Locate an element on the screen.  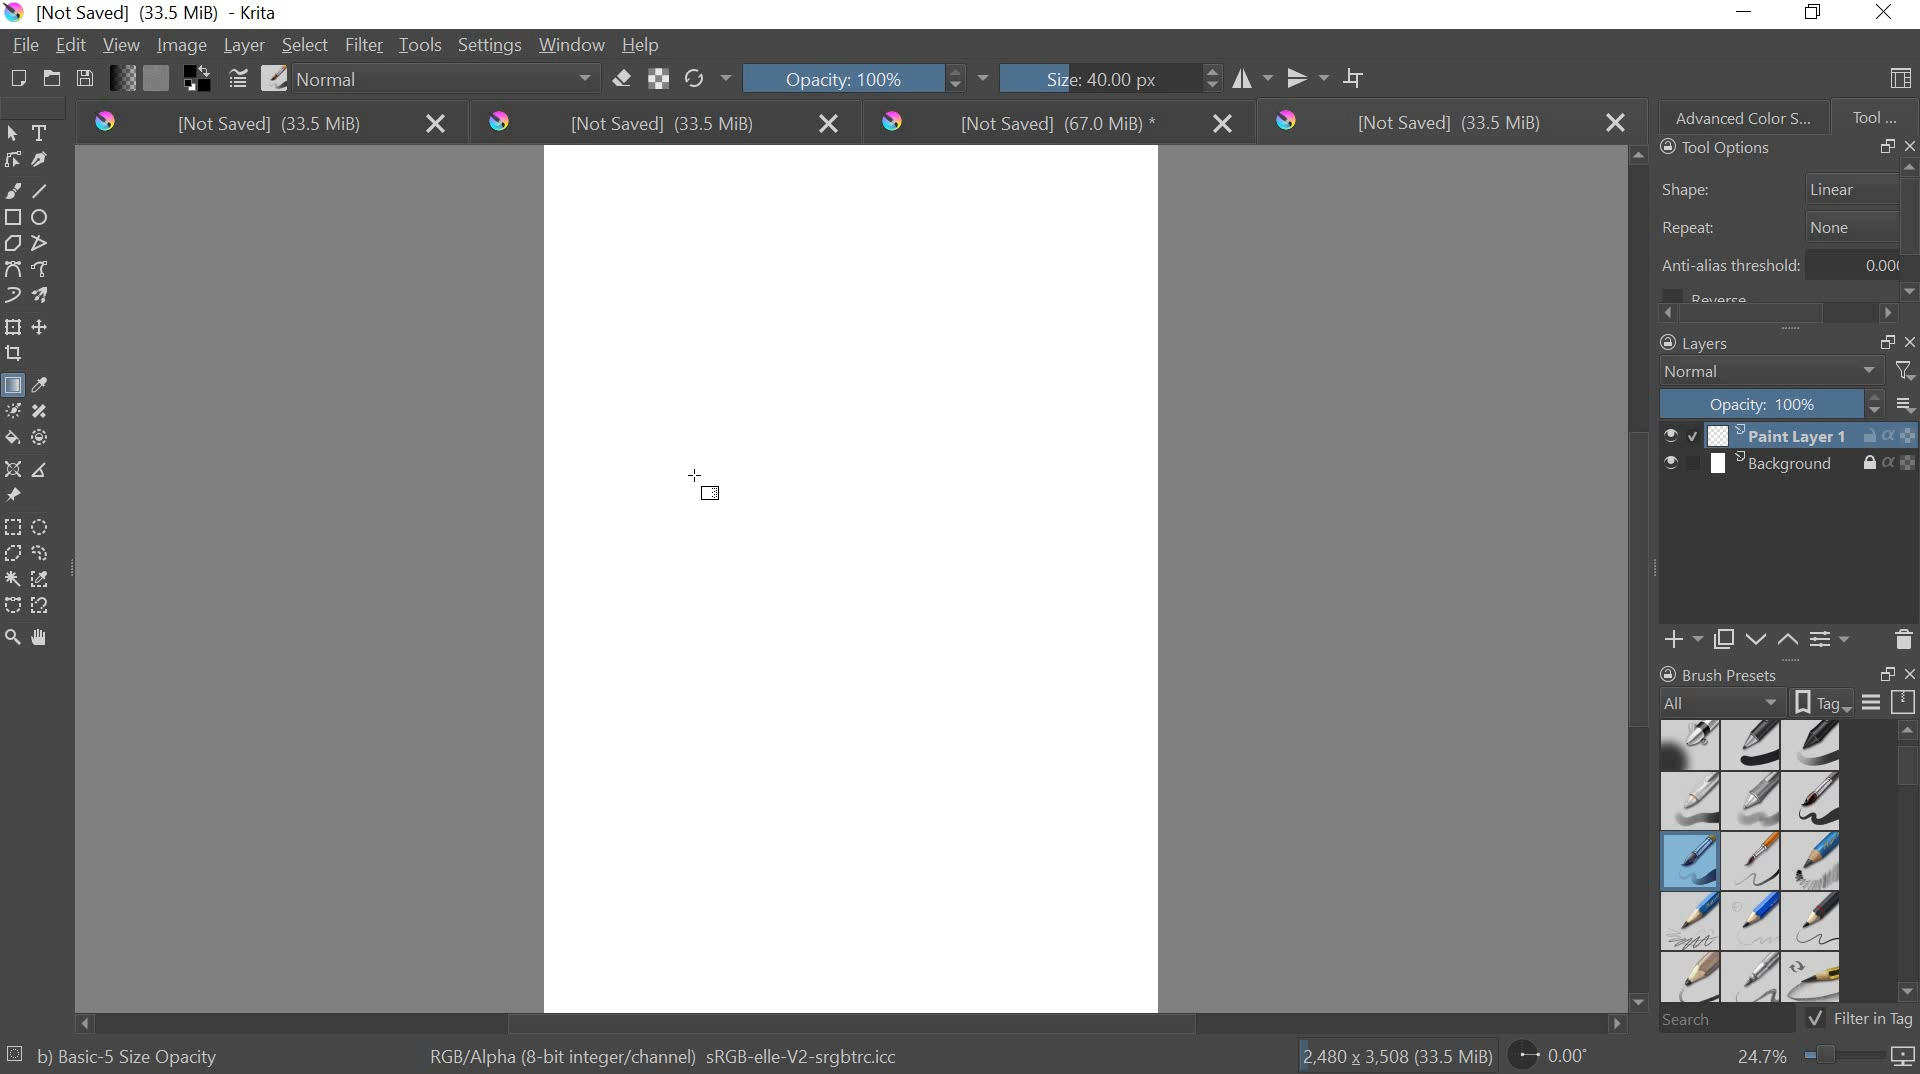
SWAP FOREGROUND AND BACKGROUND COLORS is located at coordinates (196, 80).